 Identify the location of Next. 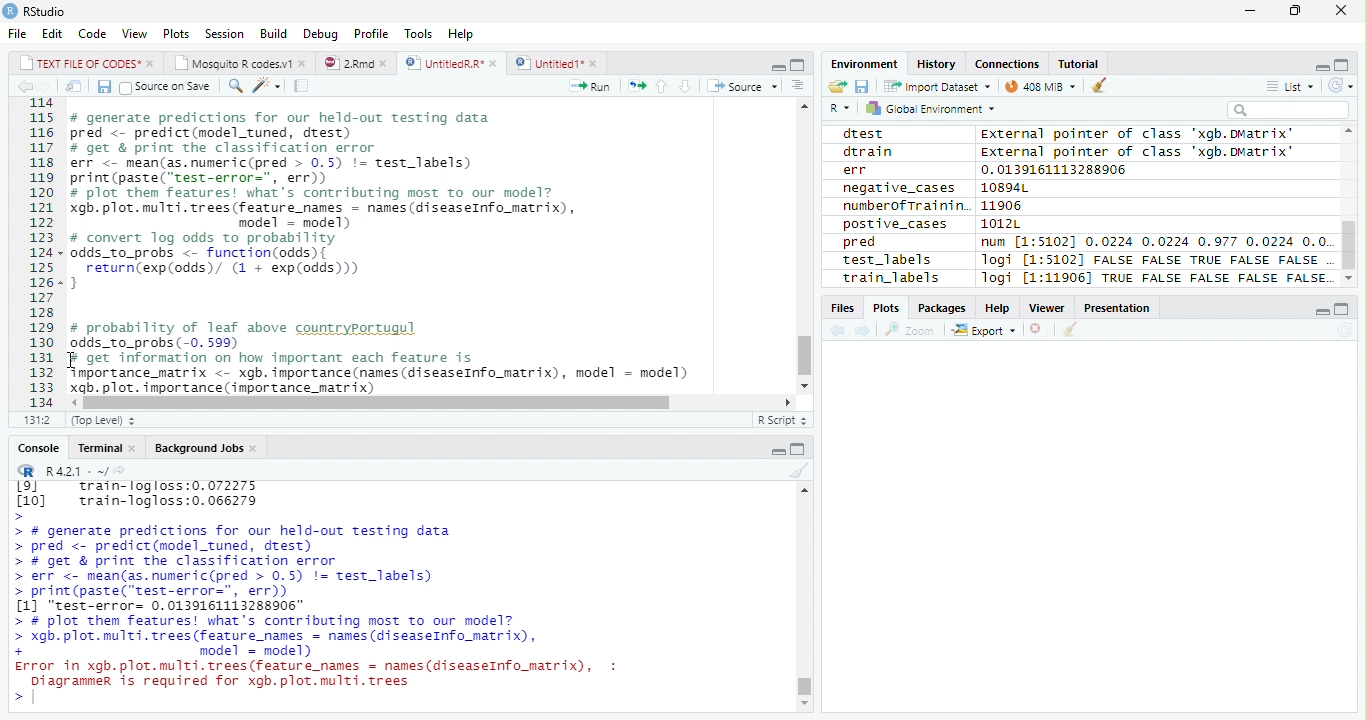
(862, 331).